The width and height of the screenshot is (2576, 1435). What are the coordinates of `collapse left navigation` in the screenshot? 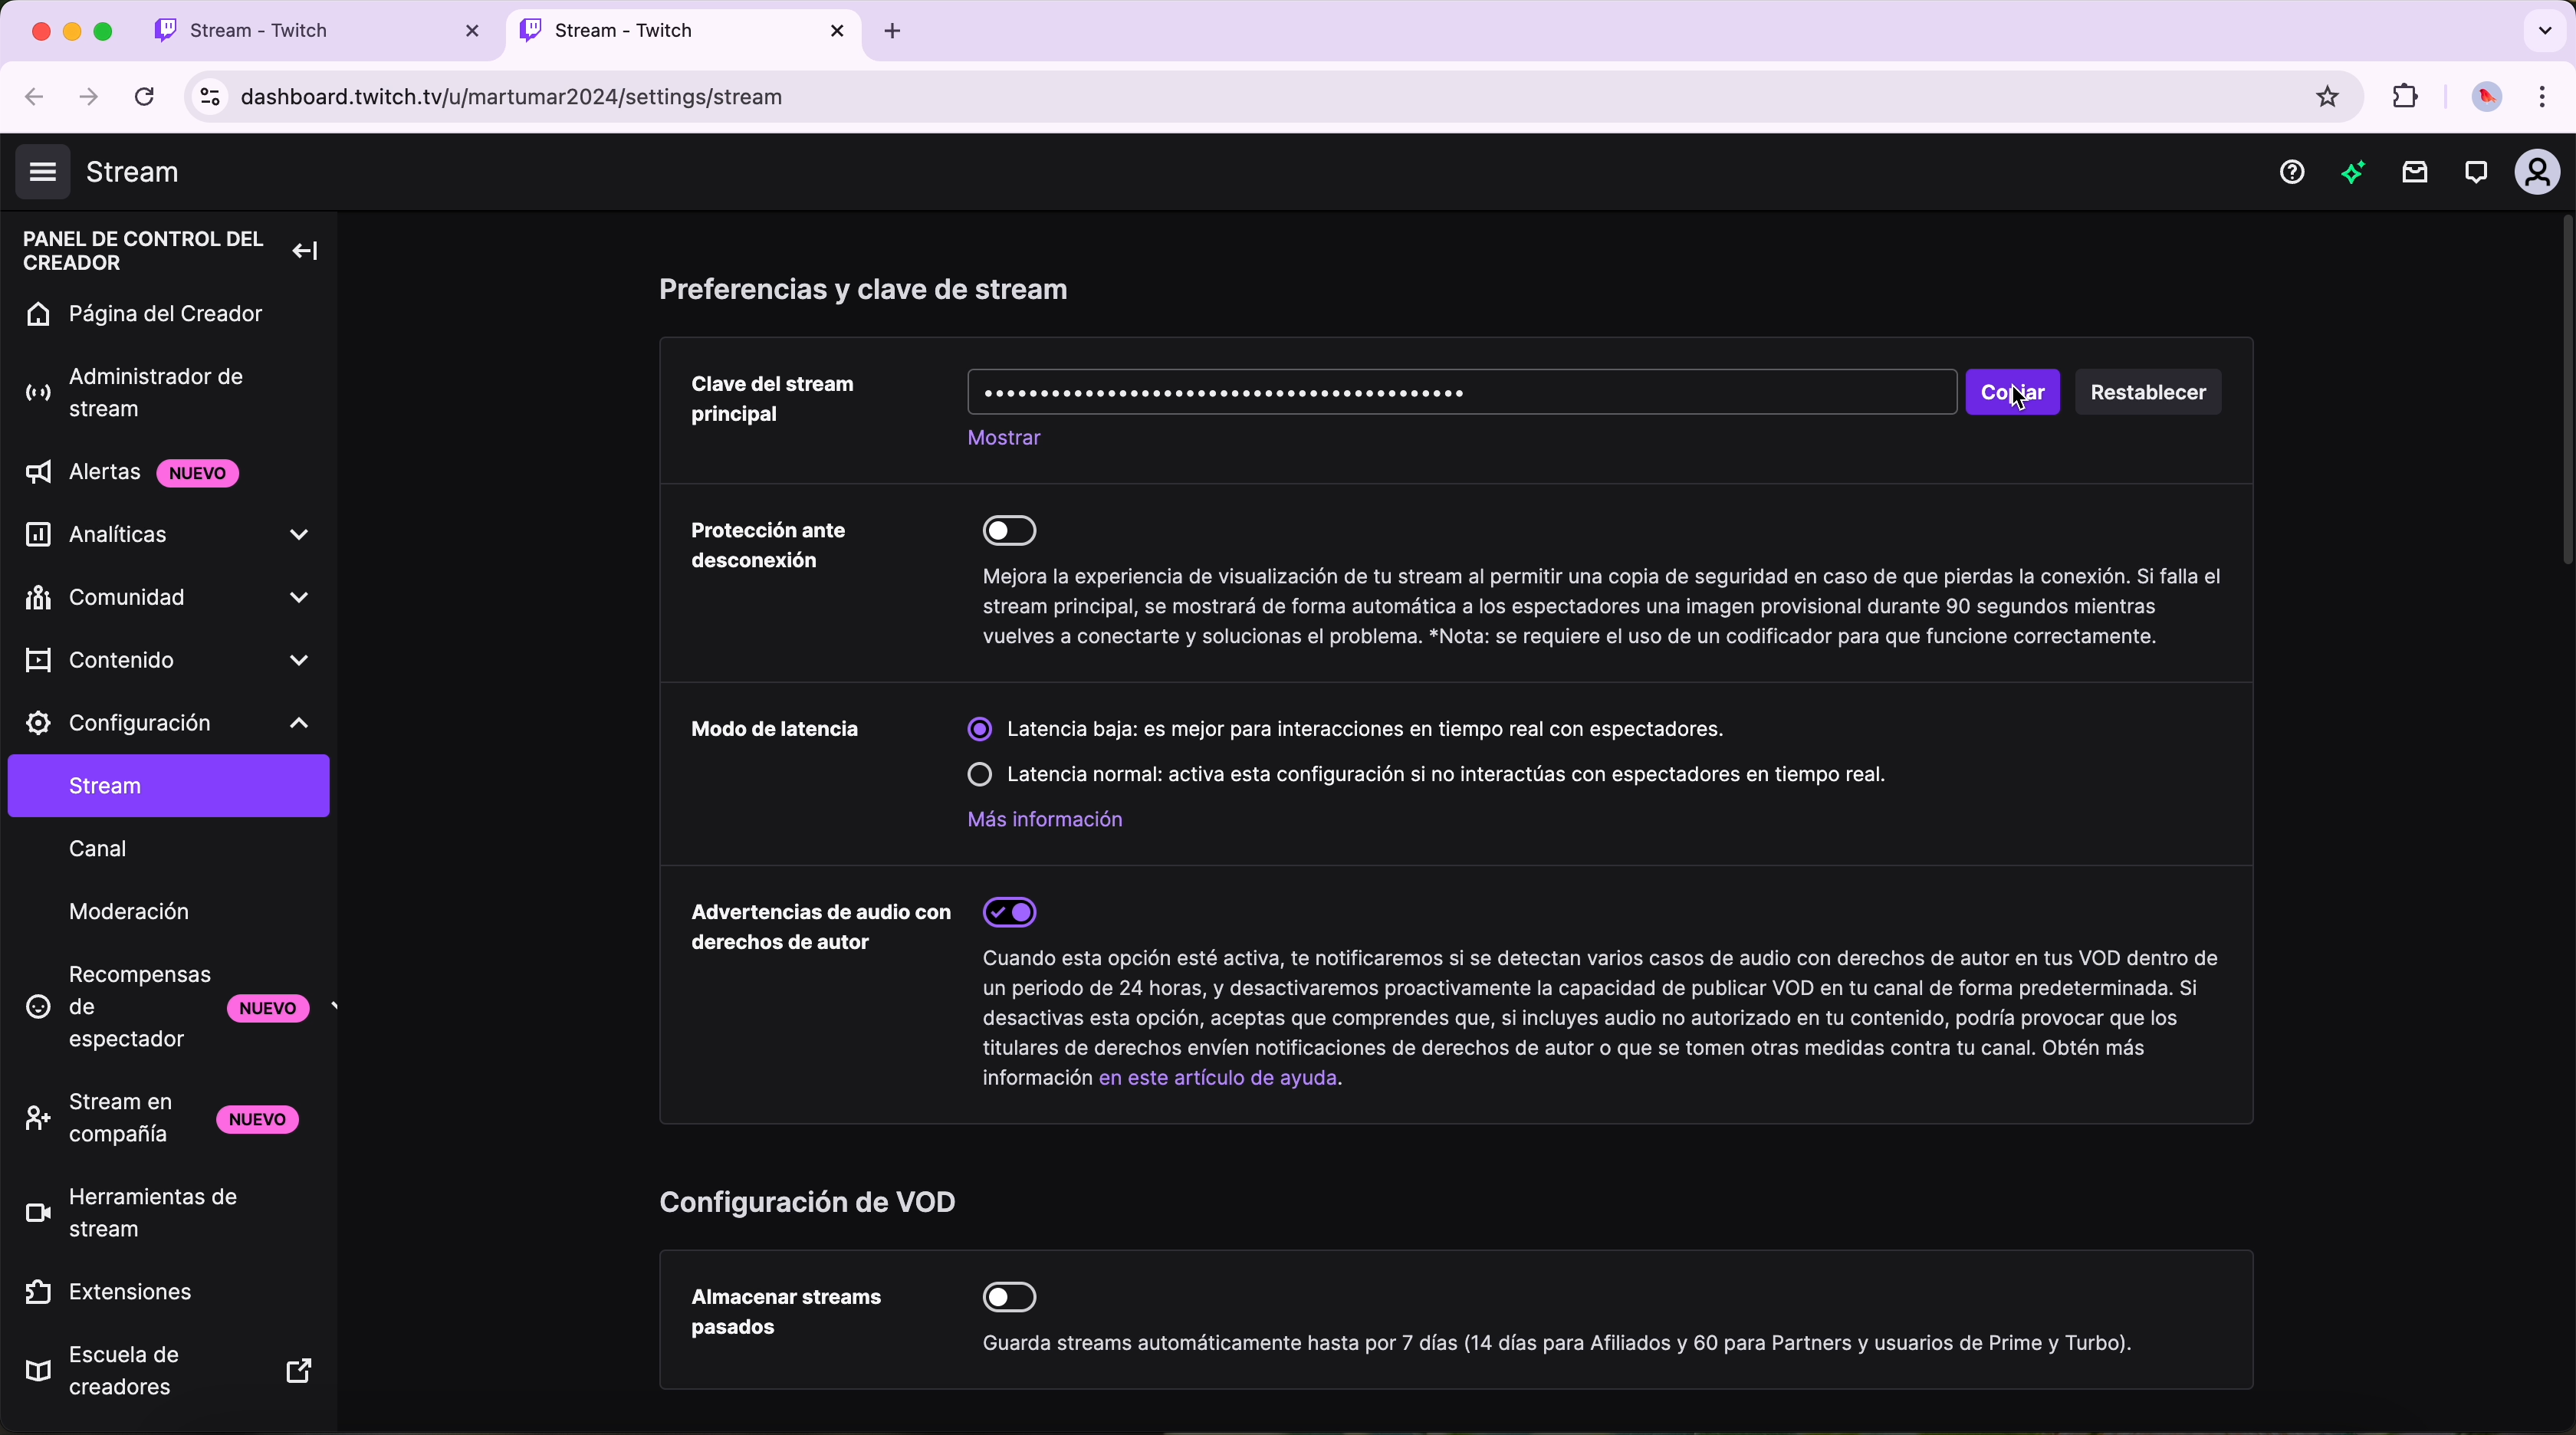 It's located at (311, 251).